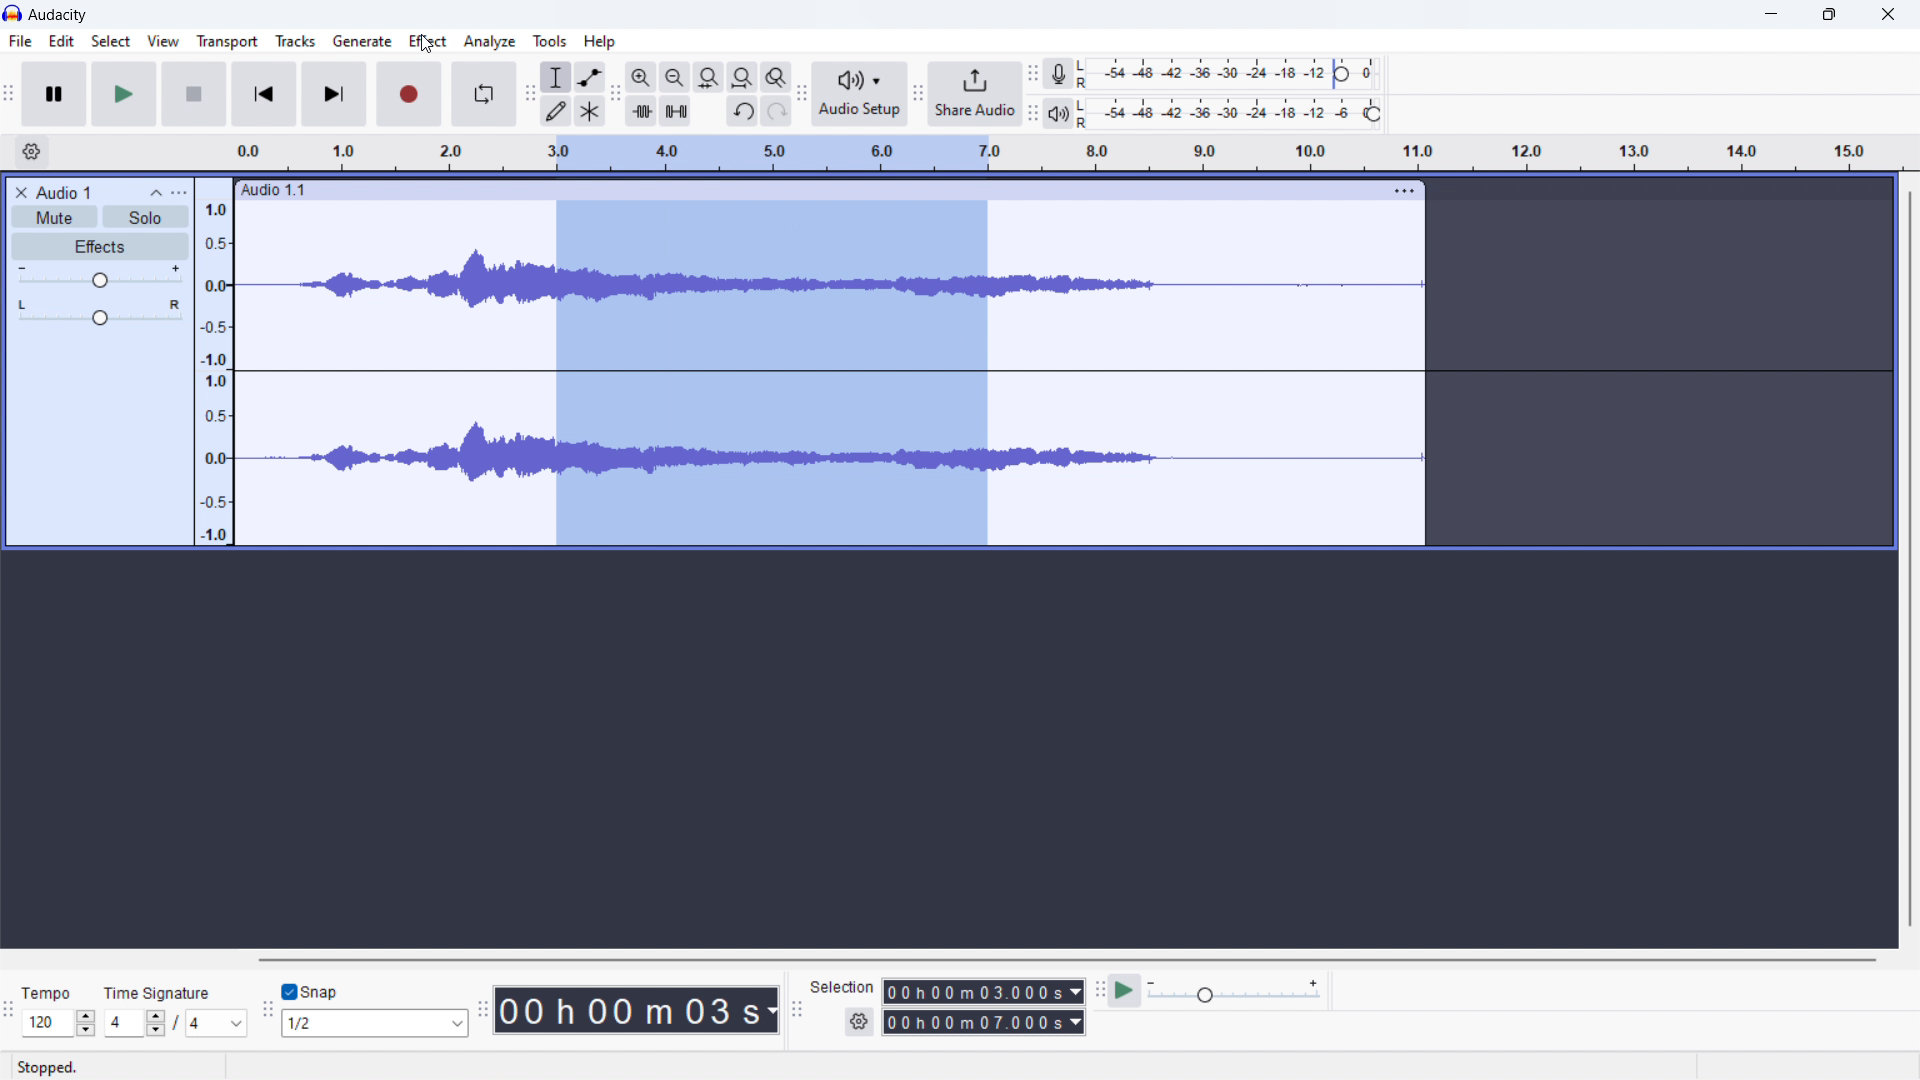 This screenshot has height=1080, width=1920. I want to click on selection toolbar, so click(796, 1010).